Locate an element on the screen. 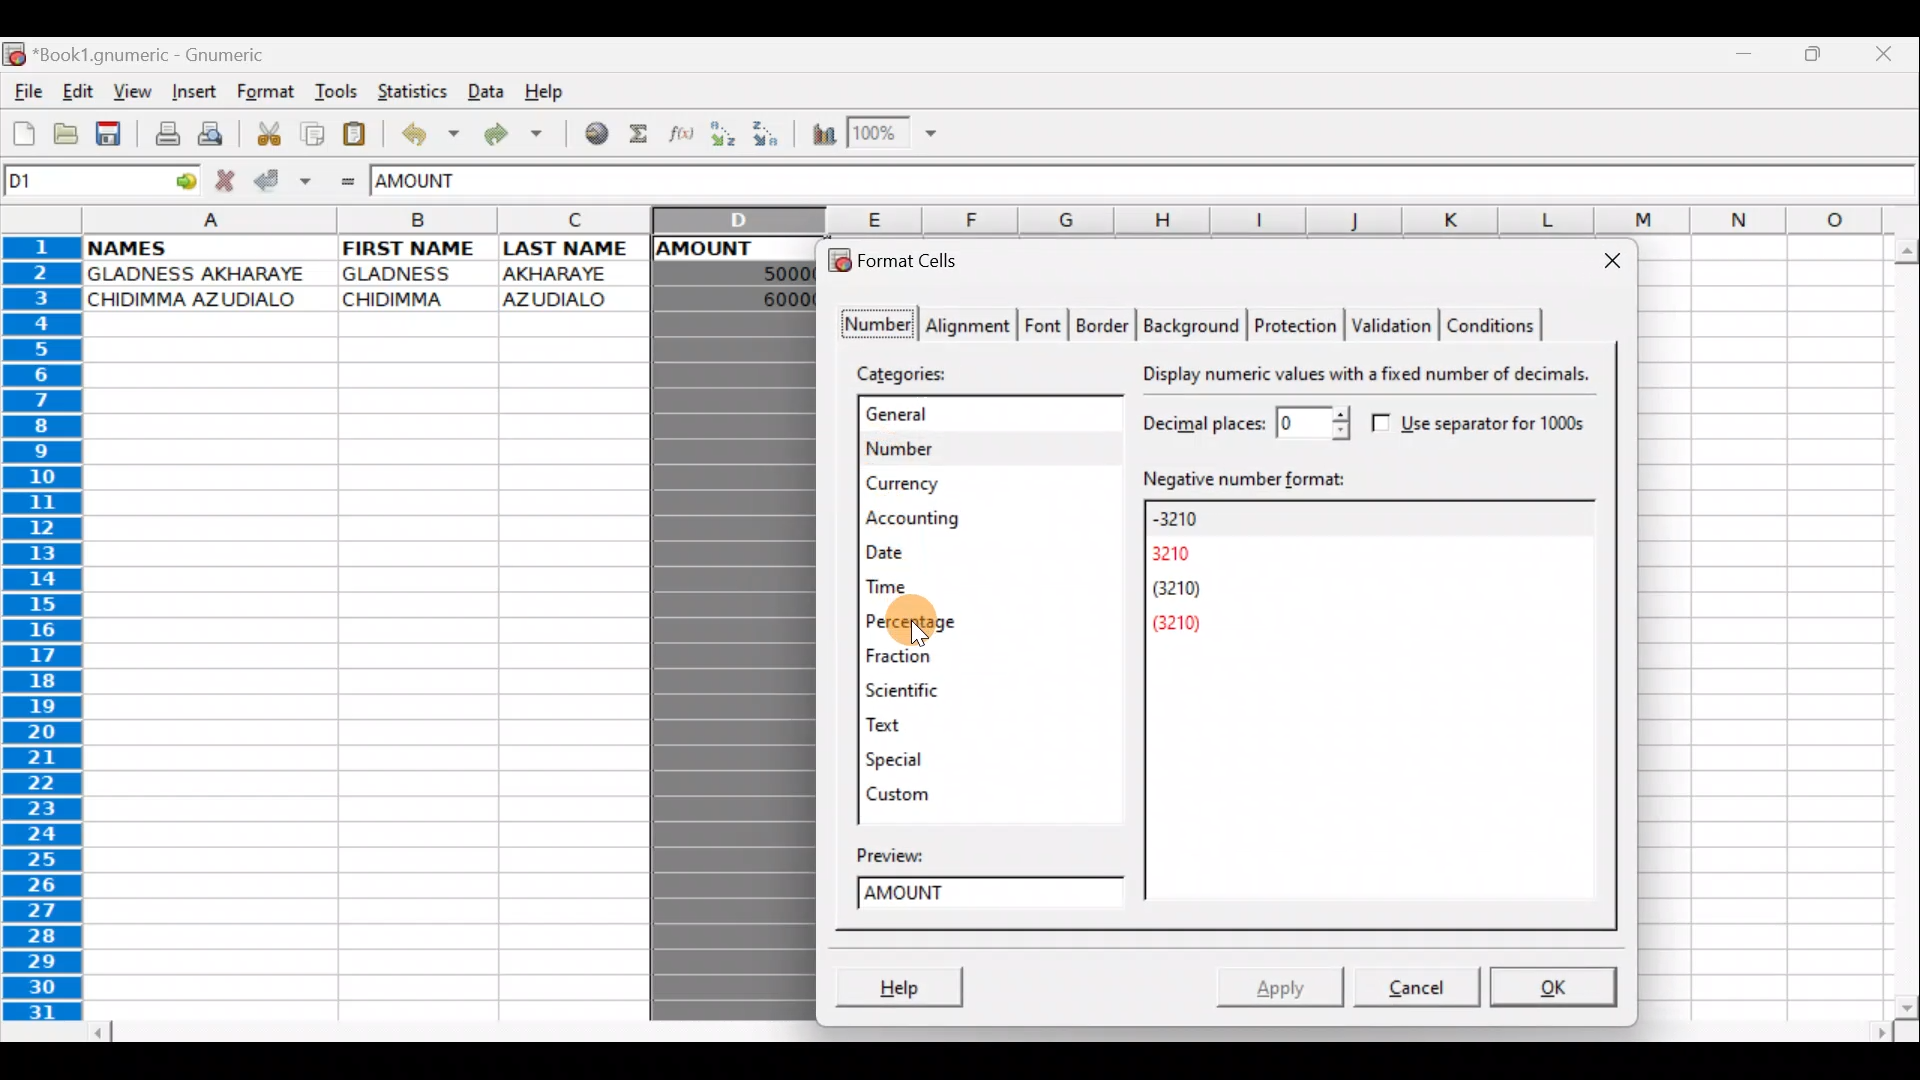 The image size is (1920, 1080). Time is located at coordinates (941, 588).